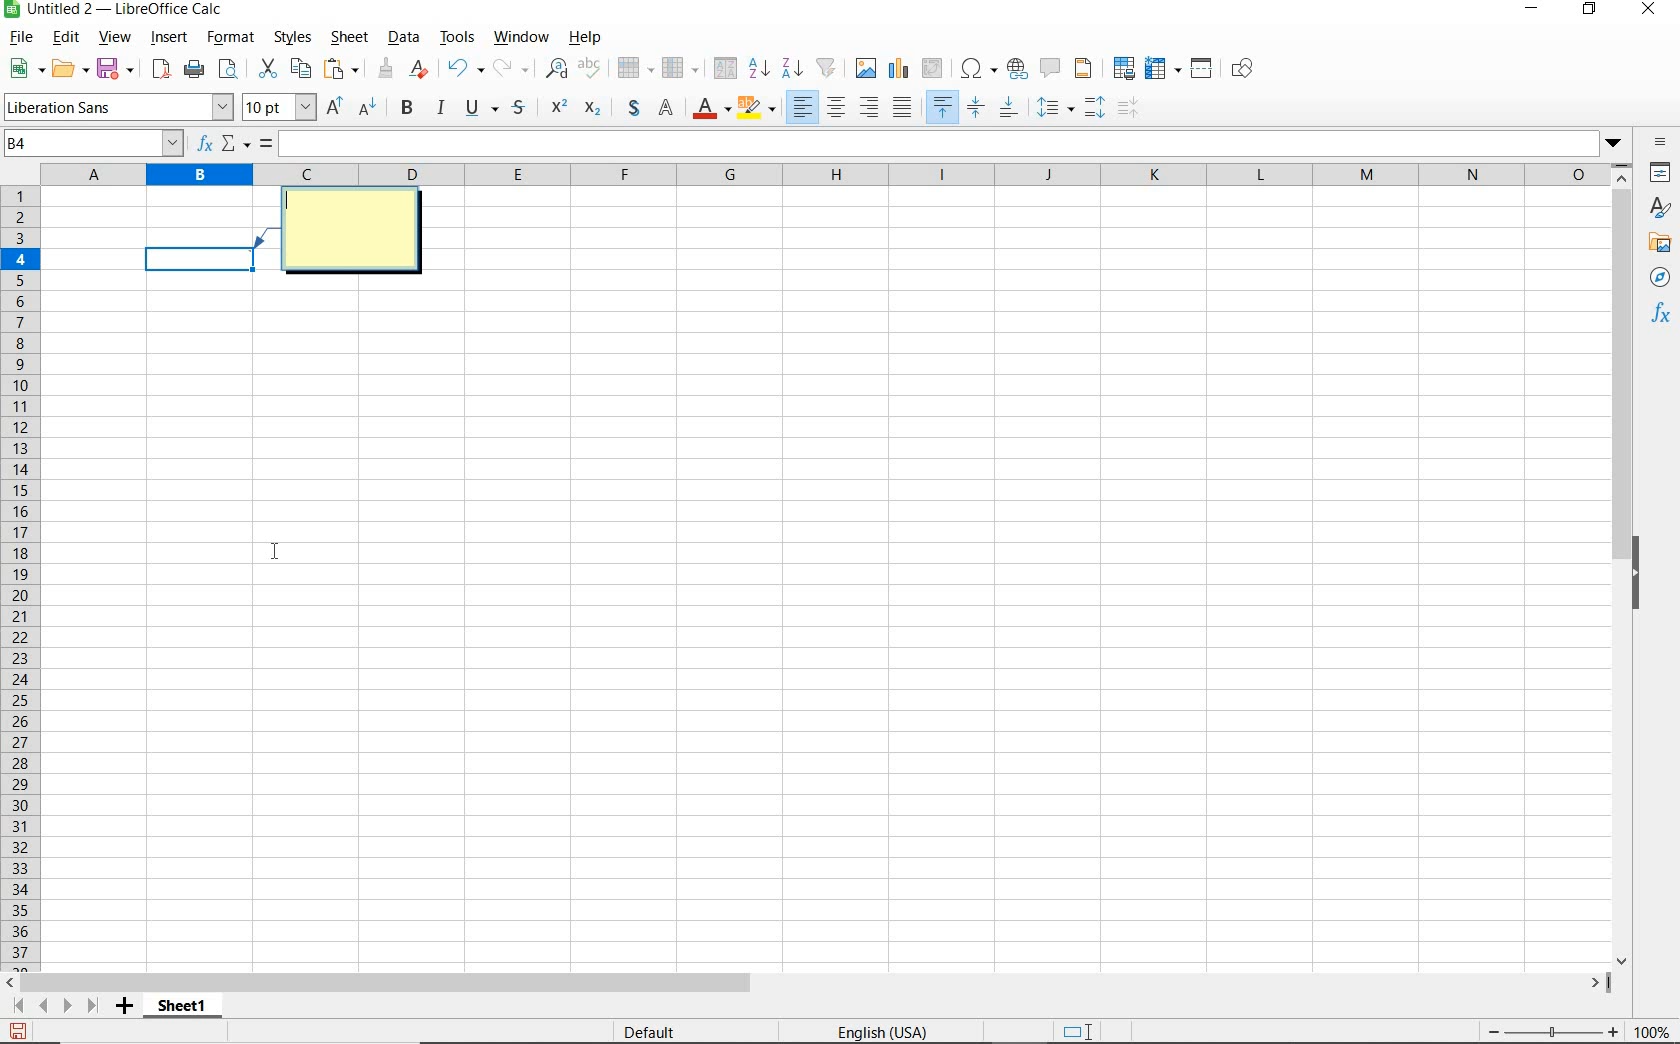 This screenshot has height=1044, width=1680. I want to click on Align right, so click(870, 109).